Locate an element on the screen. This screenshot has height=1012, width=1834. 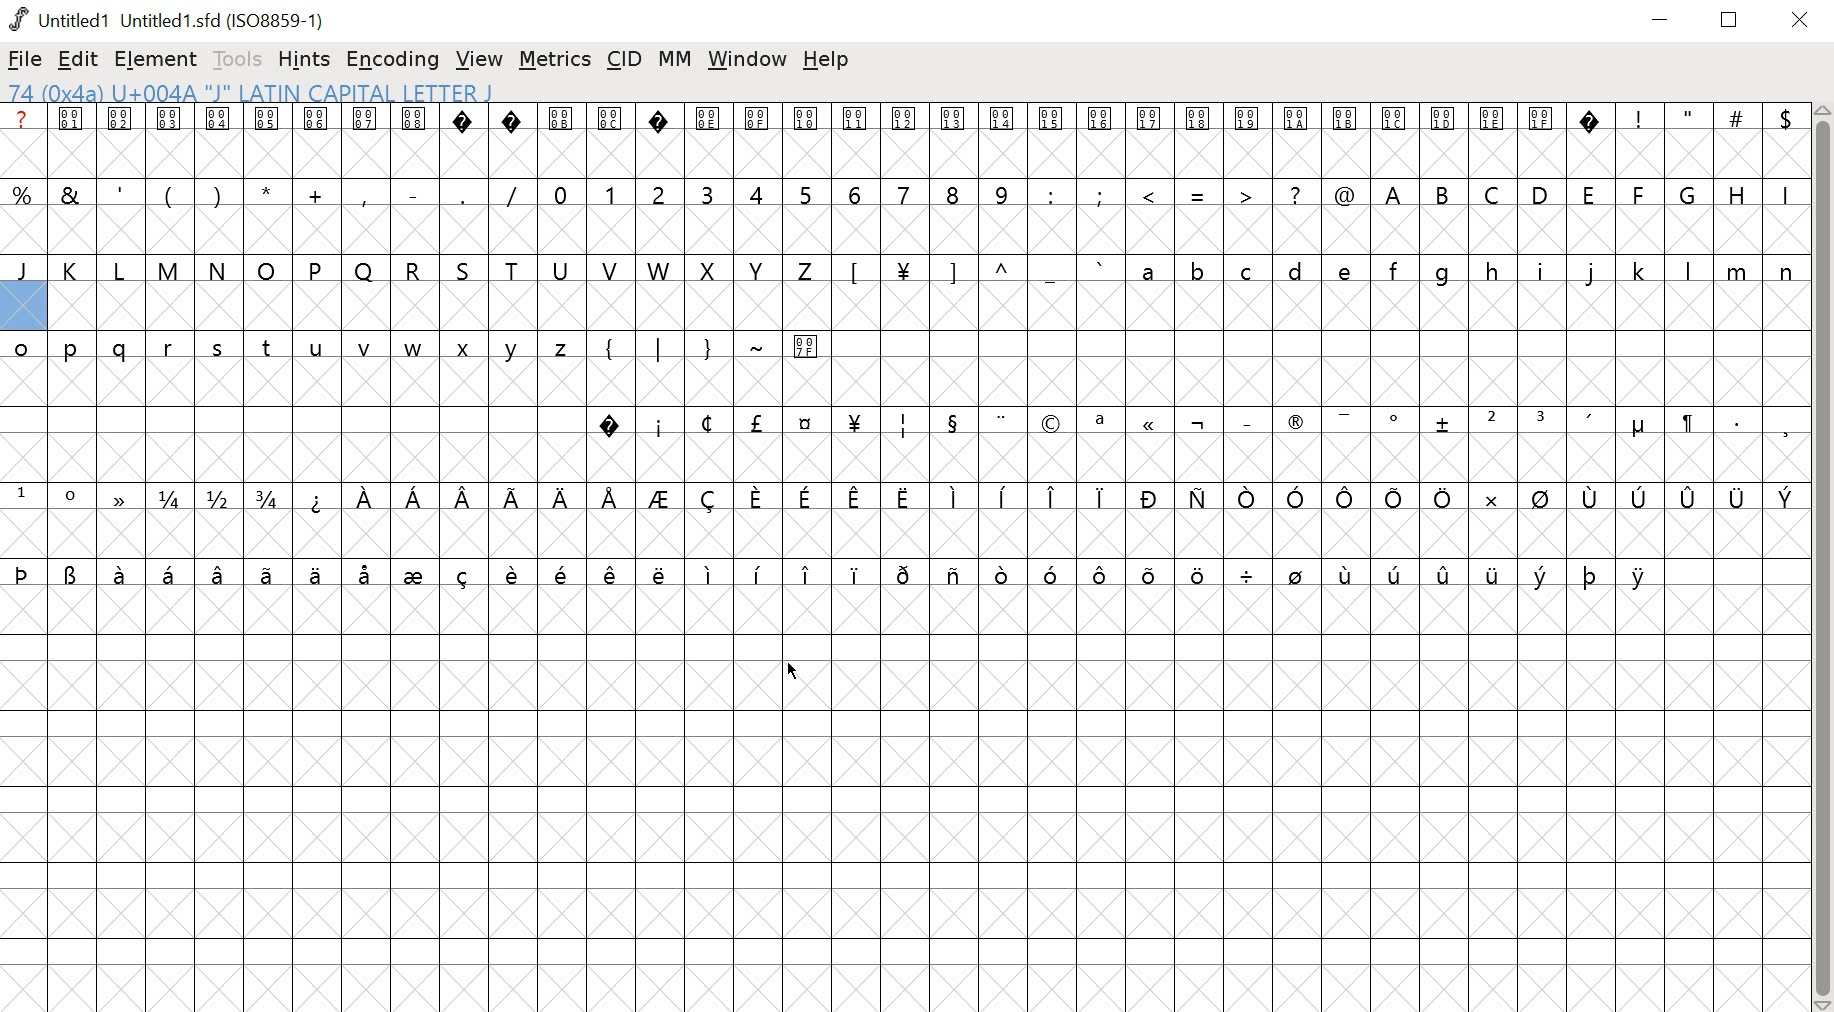
special characters is located at coordinates (1194, 197).